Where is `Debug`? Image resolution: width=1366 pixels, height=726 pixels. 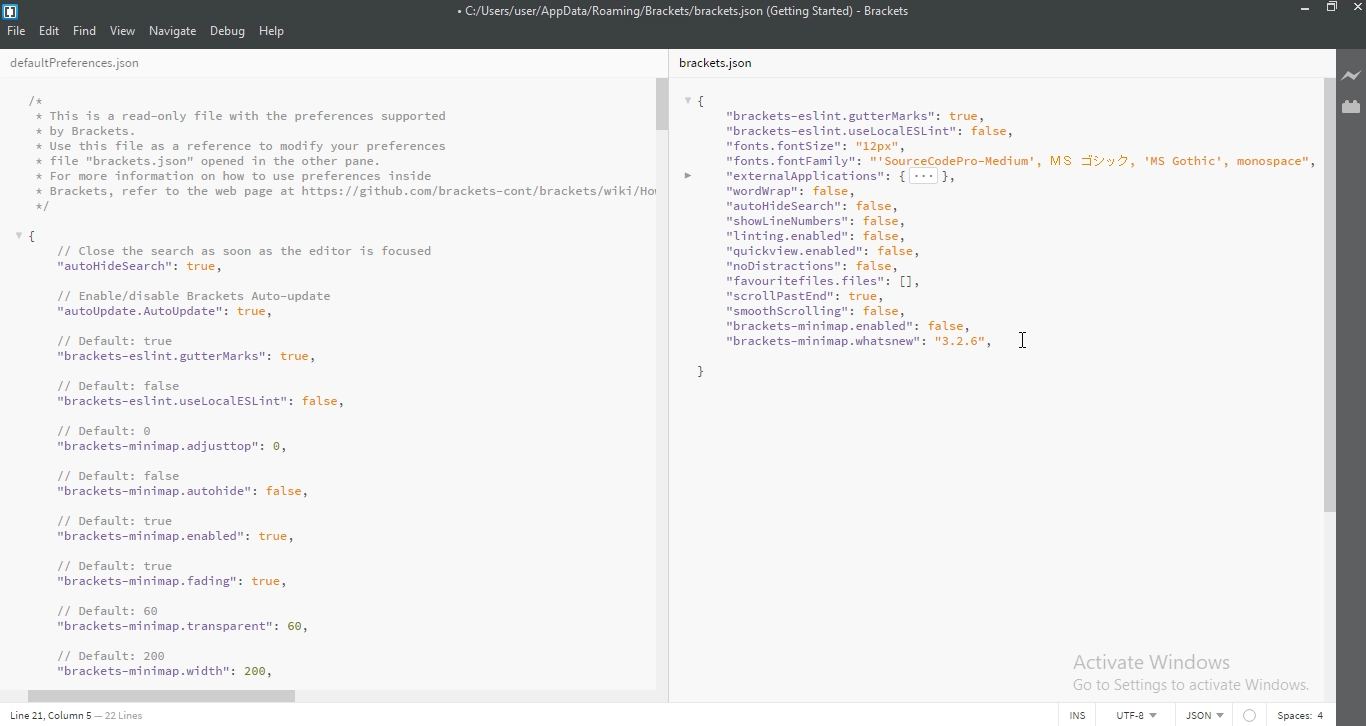 Debug is located at coordinates (228, 32).